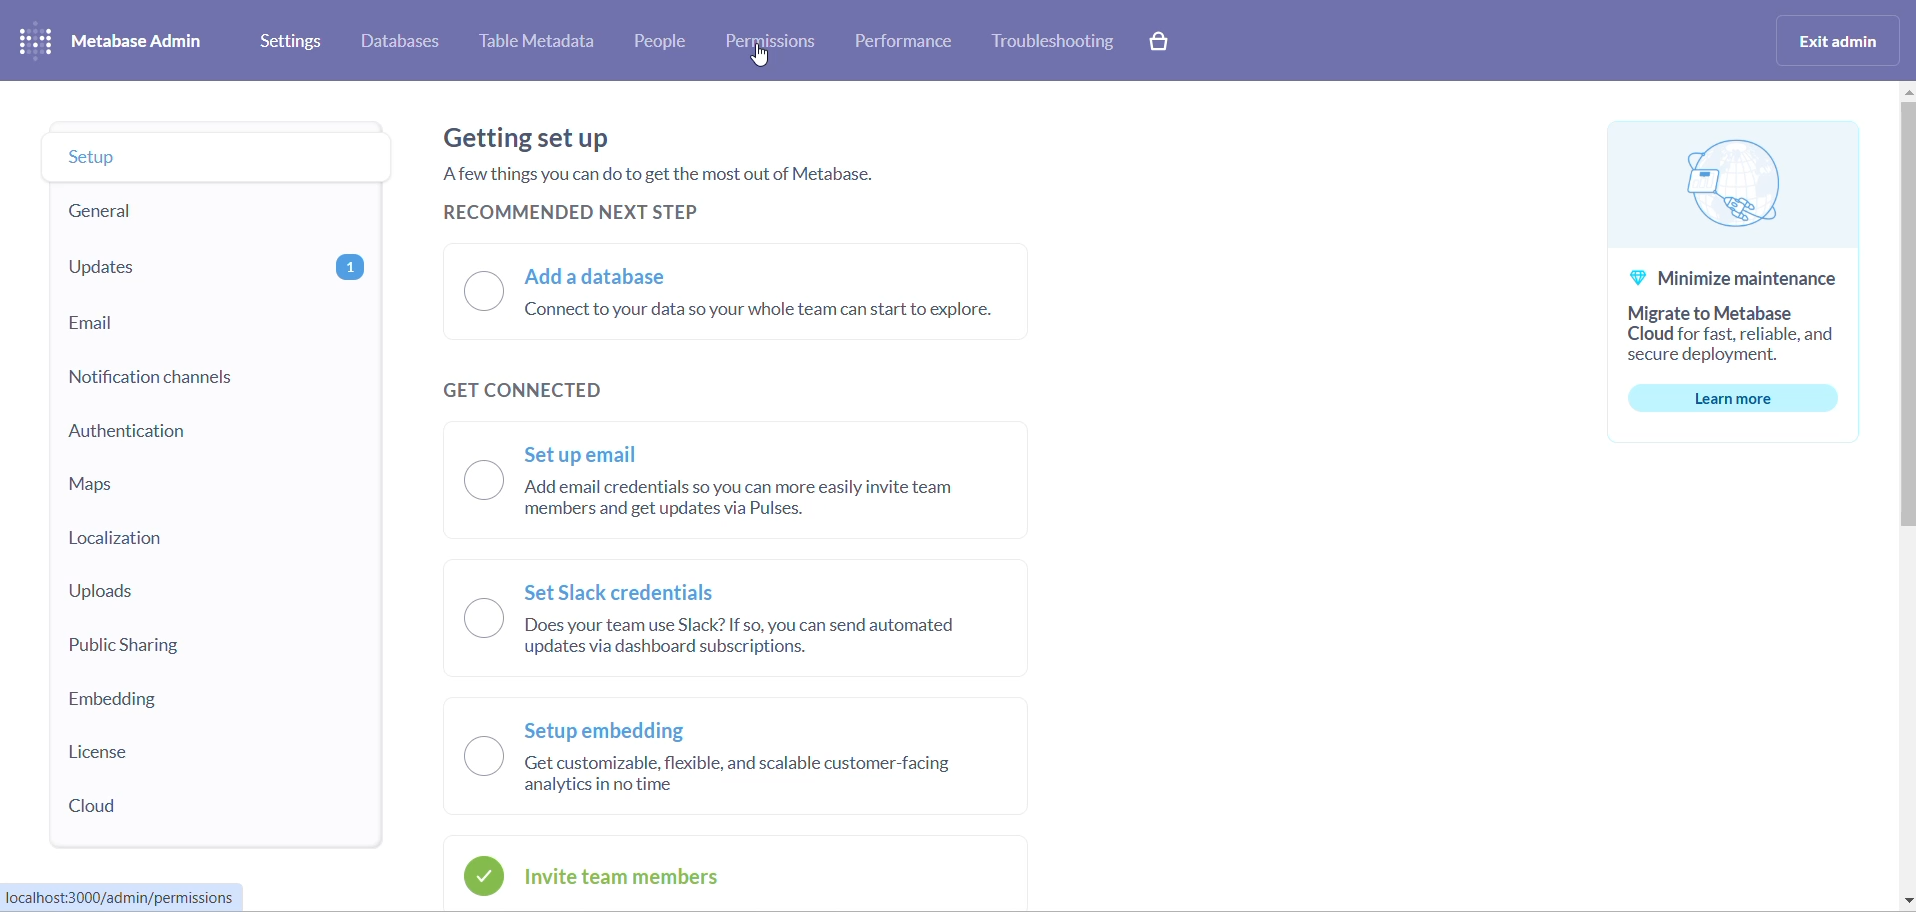  I want to click on public sharing, so click(171, 652).